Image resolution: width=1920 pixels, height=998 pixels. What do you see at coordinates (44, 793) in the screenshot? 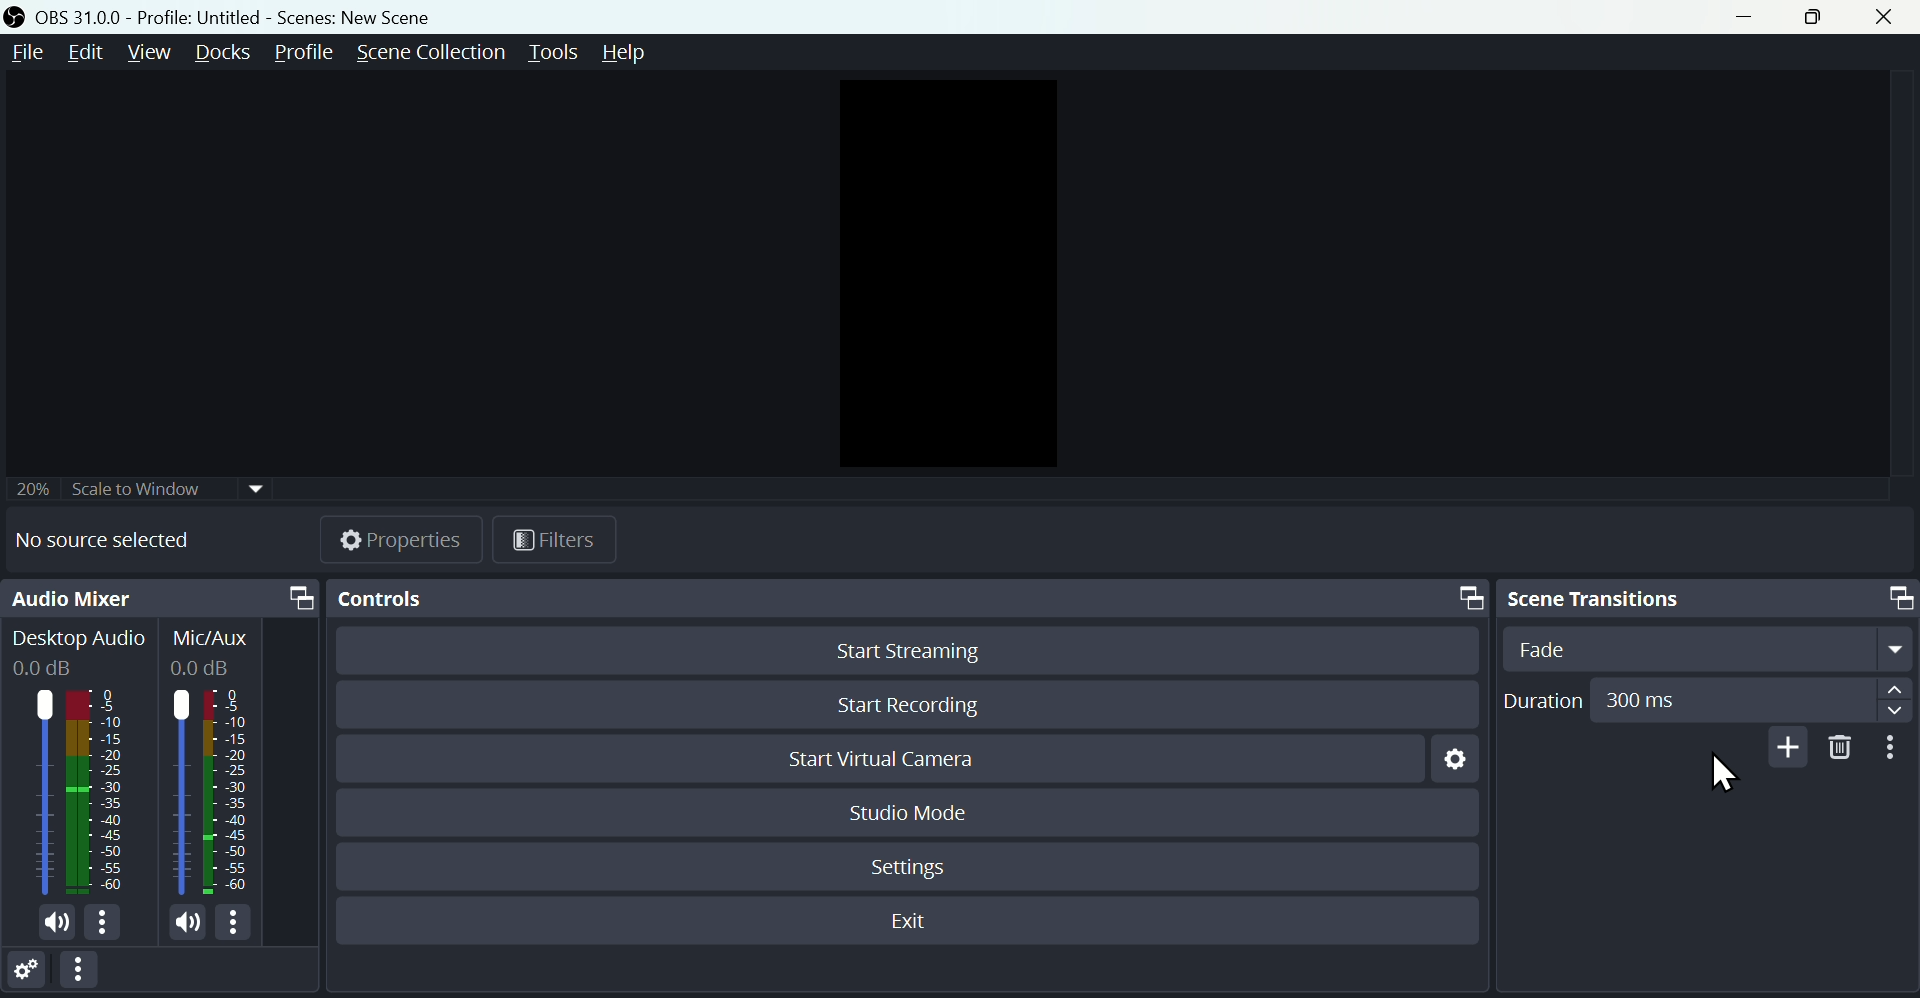
I see `Desktop icon` at bounding box center [44, 793].